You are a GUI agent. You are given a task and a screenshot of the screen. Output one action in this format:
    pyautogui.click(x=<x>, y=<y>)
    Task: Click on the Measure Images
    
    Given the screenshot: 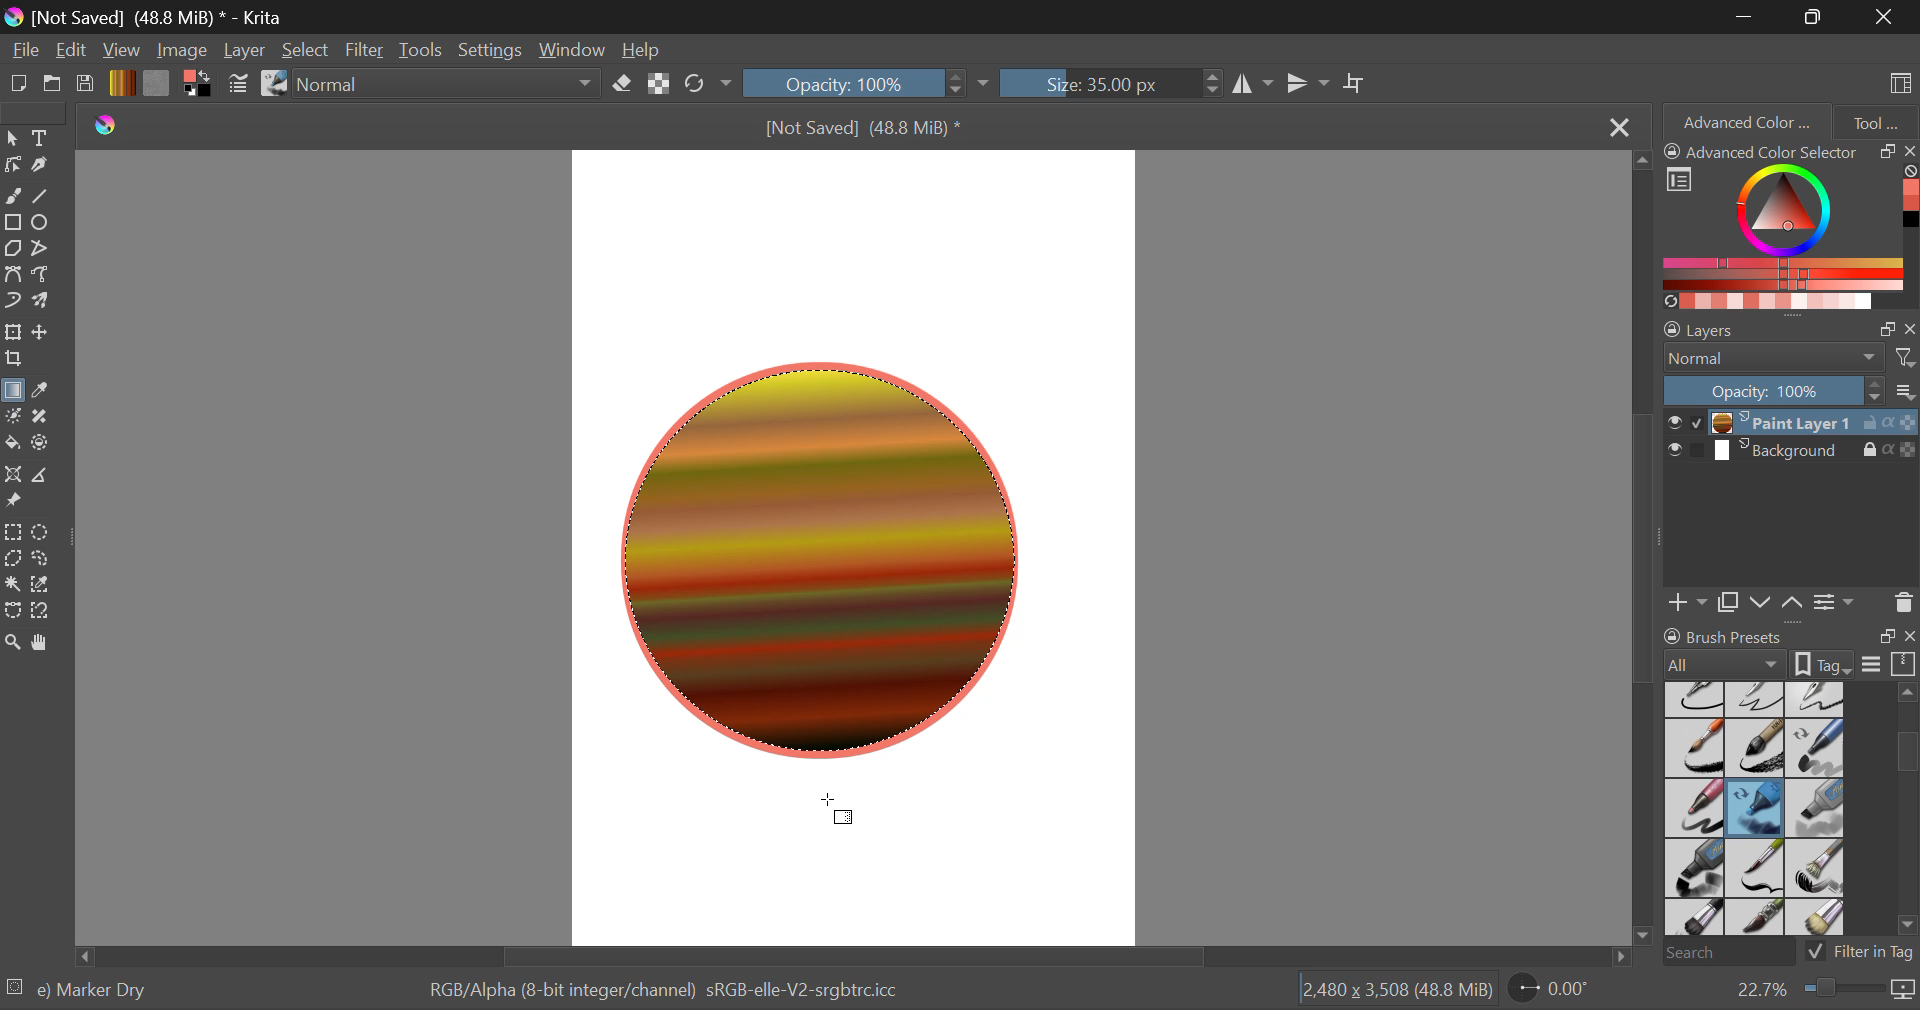 What is the action you would take?
    pyautogui.click(x=43, y=478)
    